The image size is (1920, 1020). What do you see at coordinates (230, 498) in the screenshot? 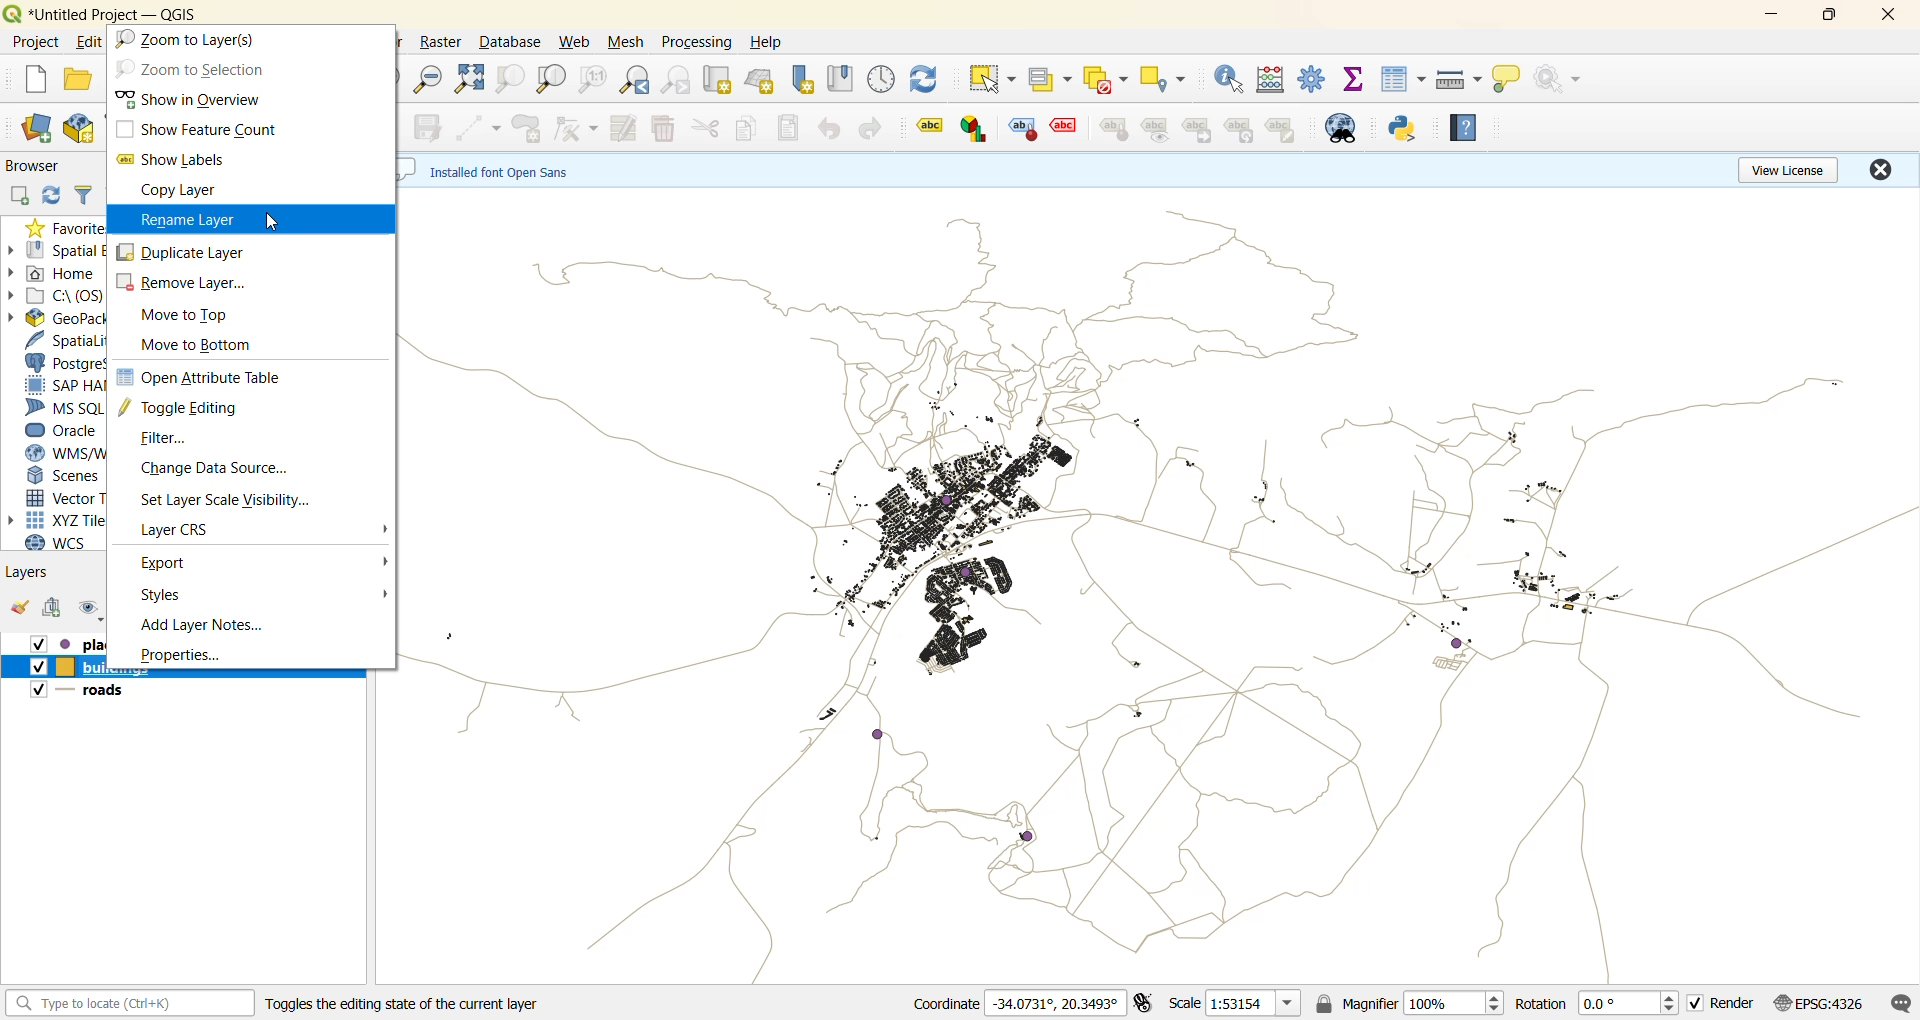
I see `set layer scale visibility` at bounding box center [230, 498].